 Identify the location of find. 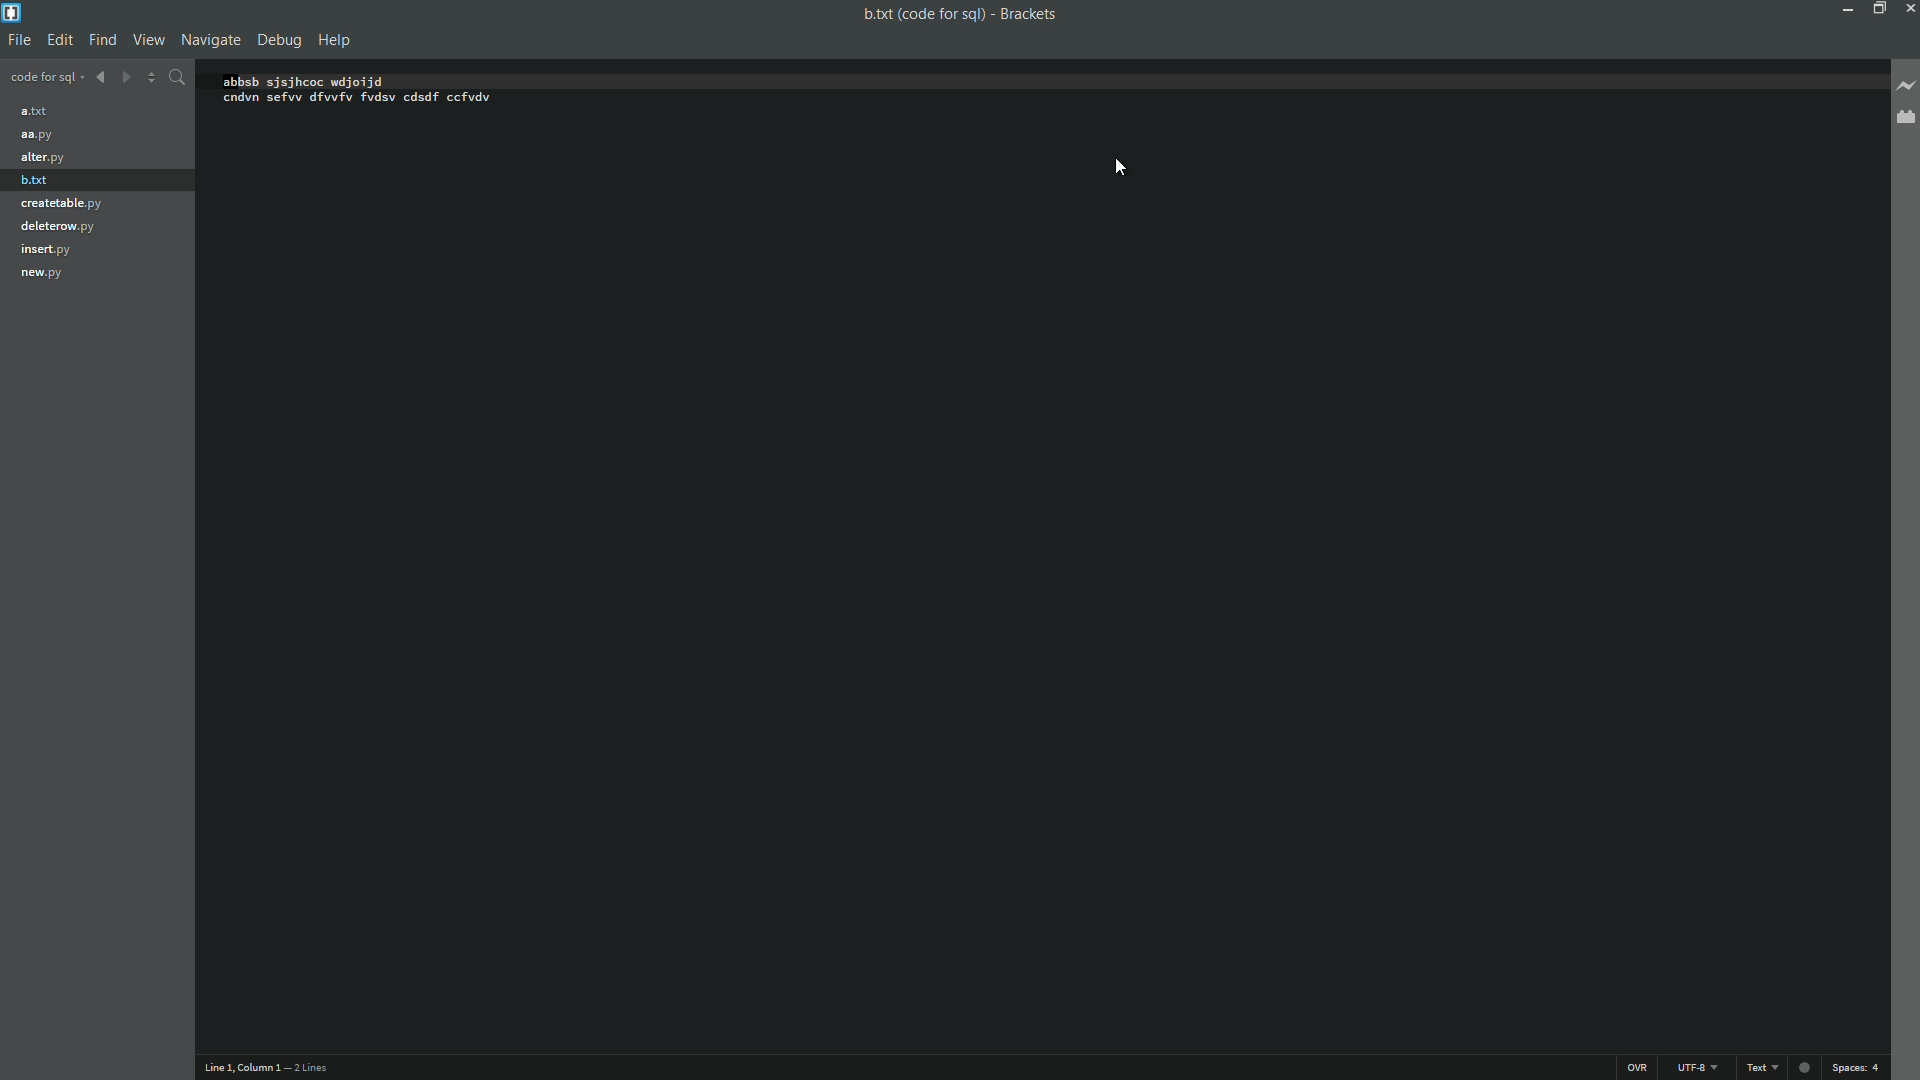
(101, 40).